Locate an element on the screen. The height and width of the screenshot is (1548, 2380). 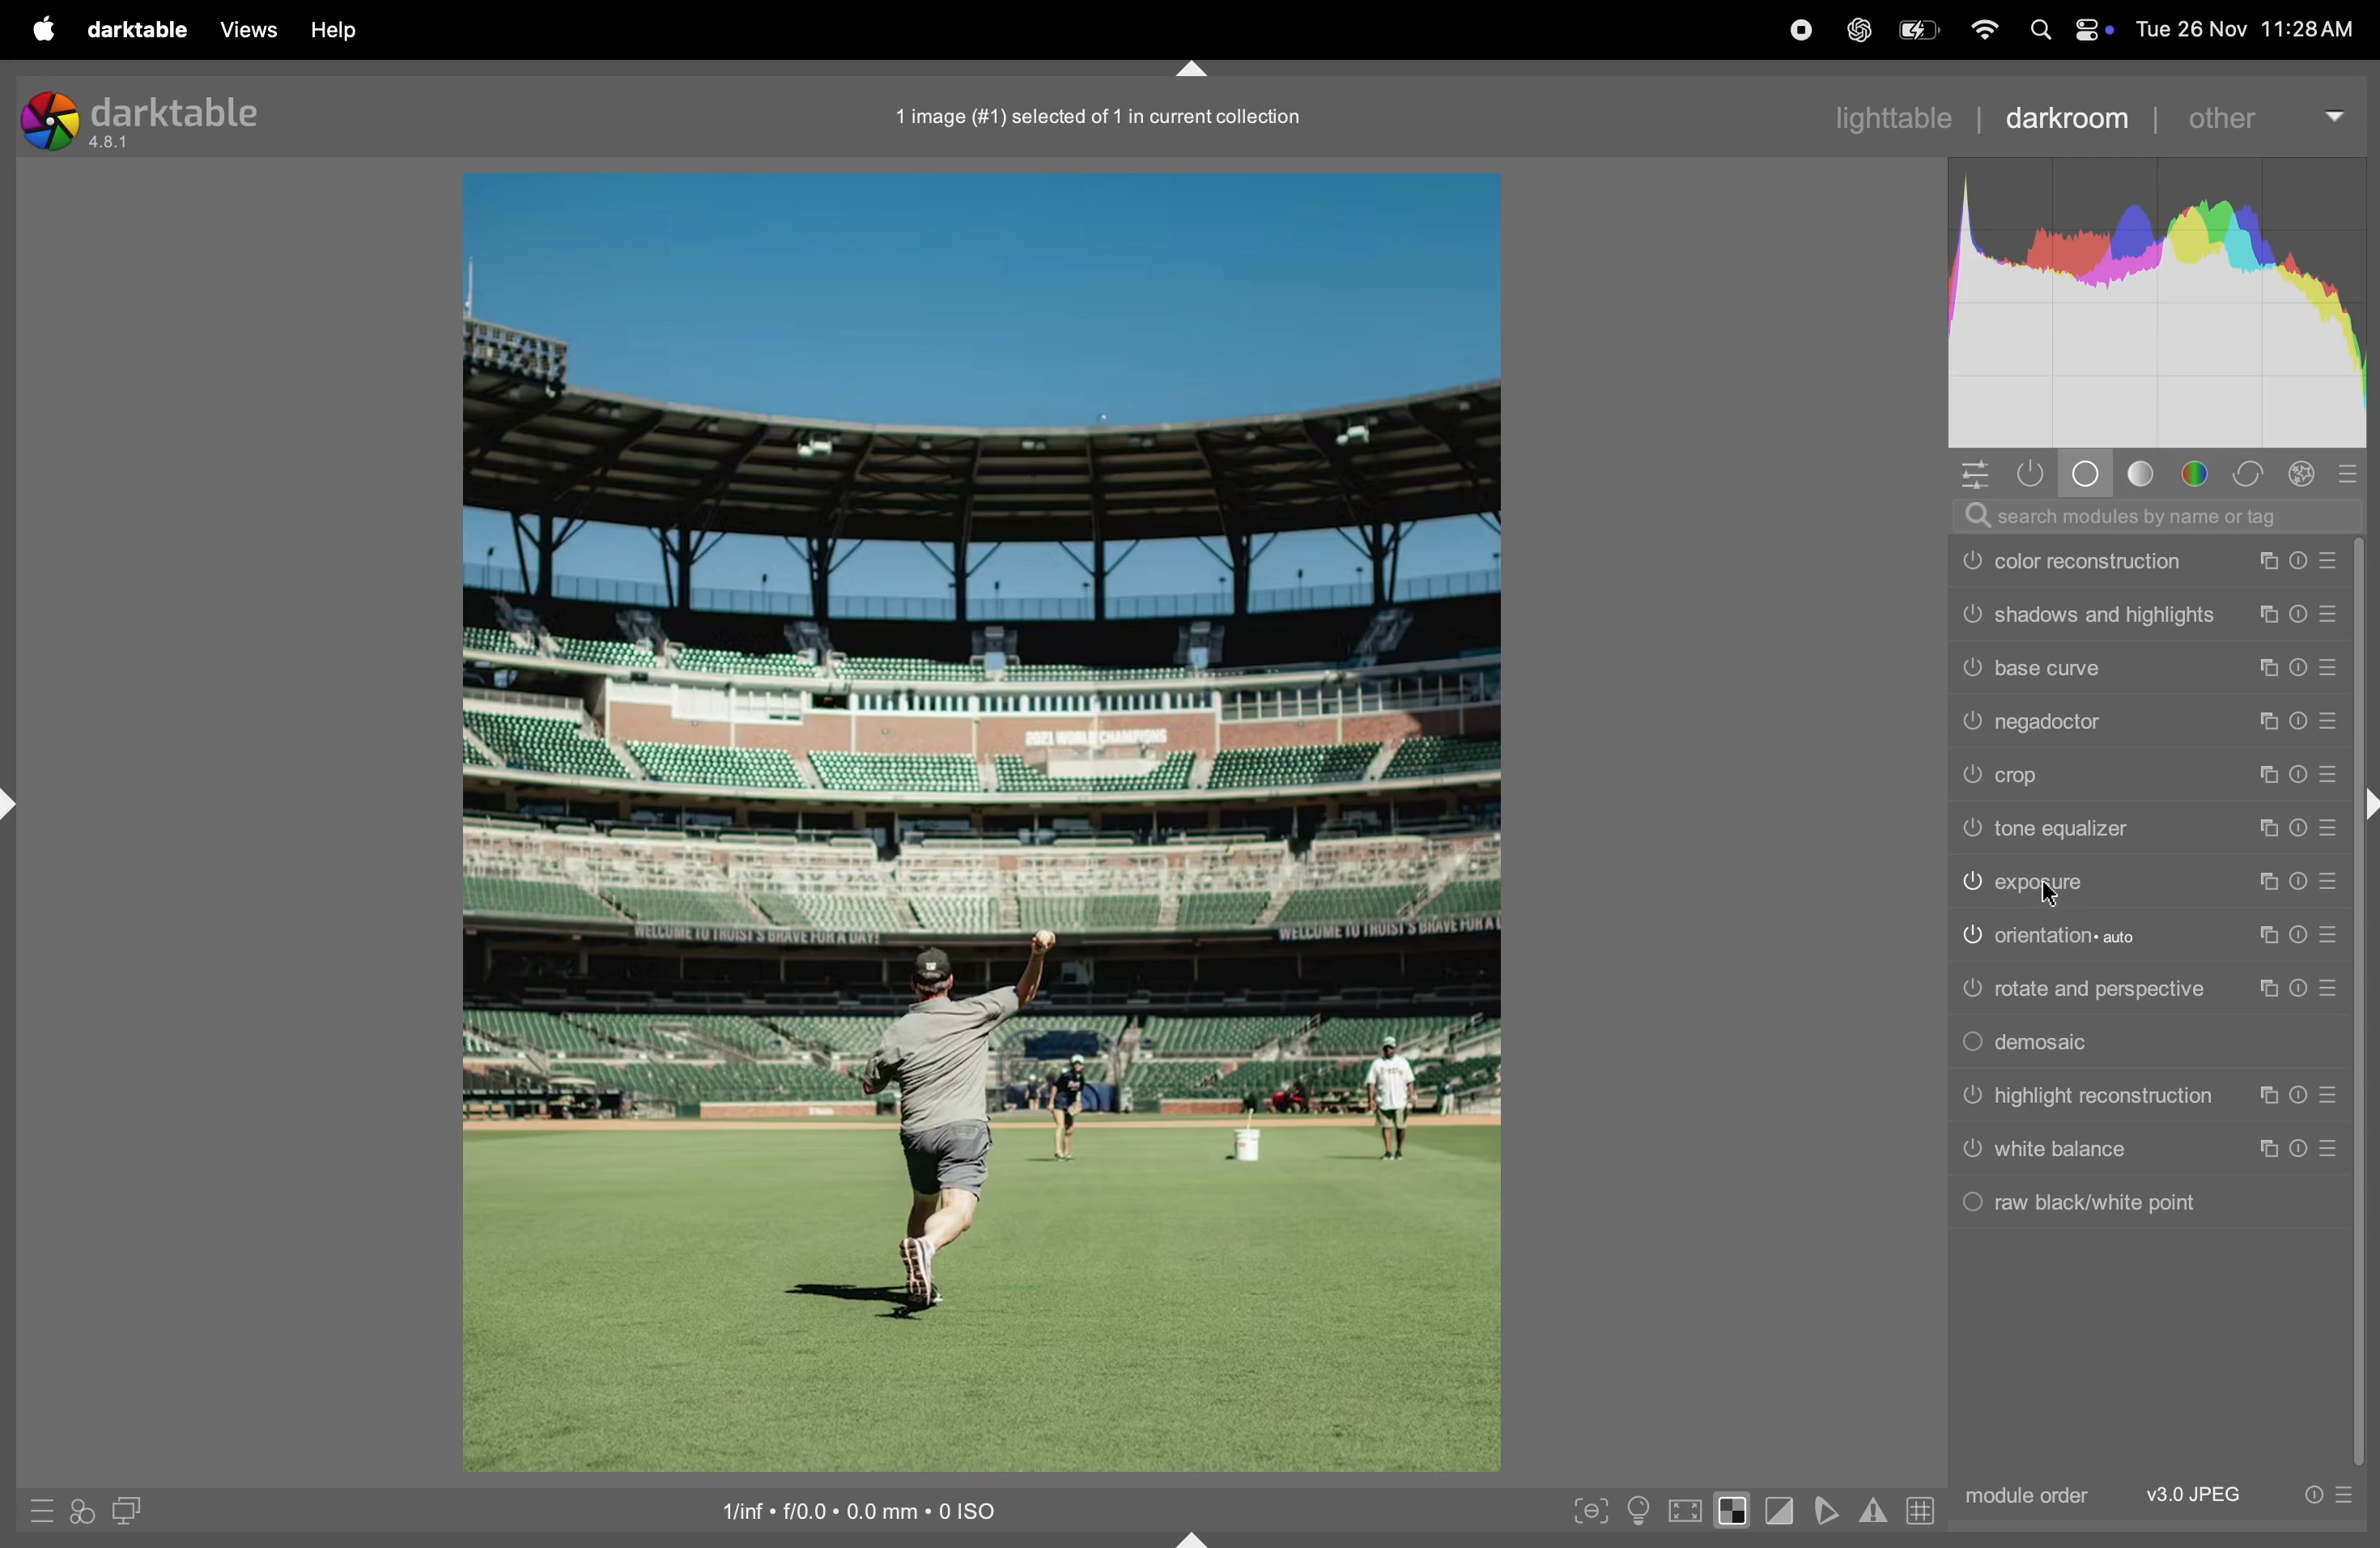
help is located at coordinates (340, 30).